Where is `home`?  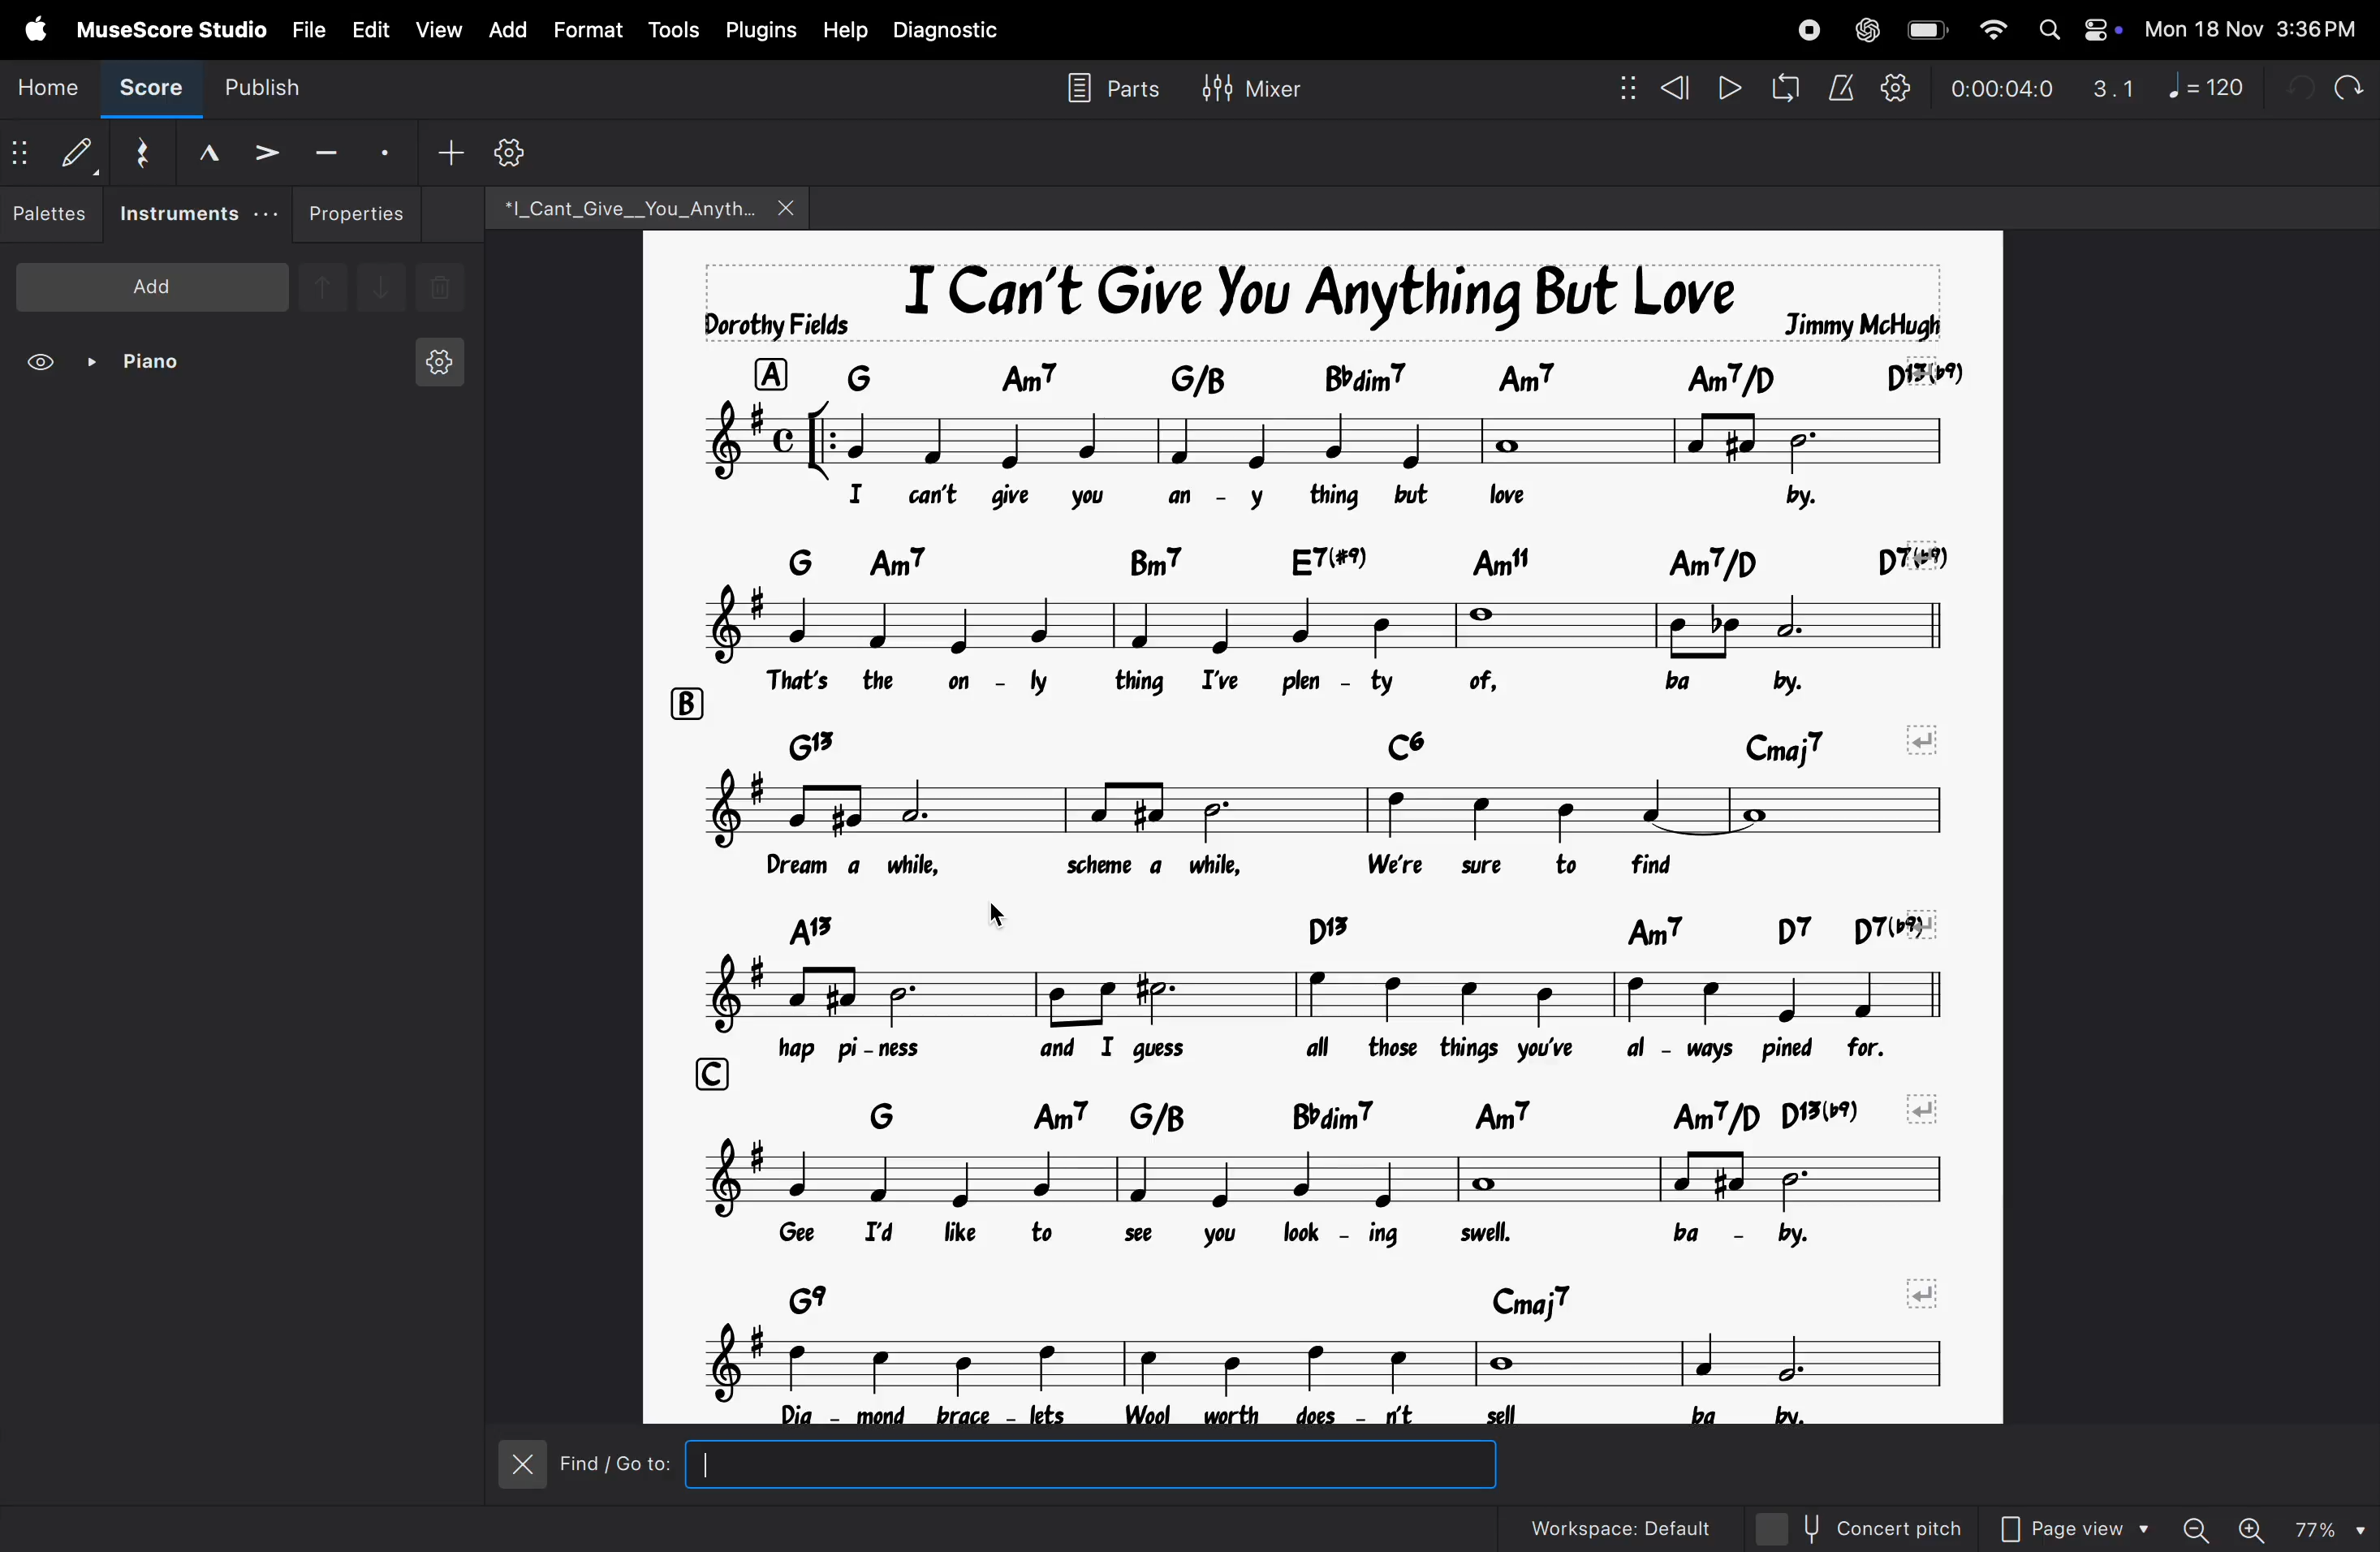 home is located at coordinates (44, 85).